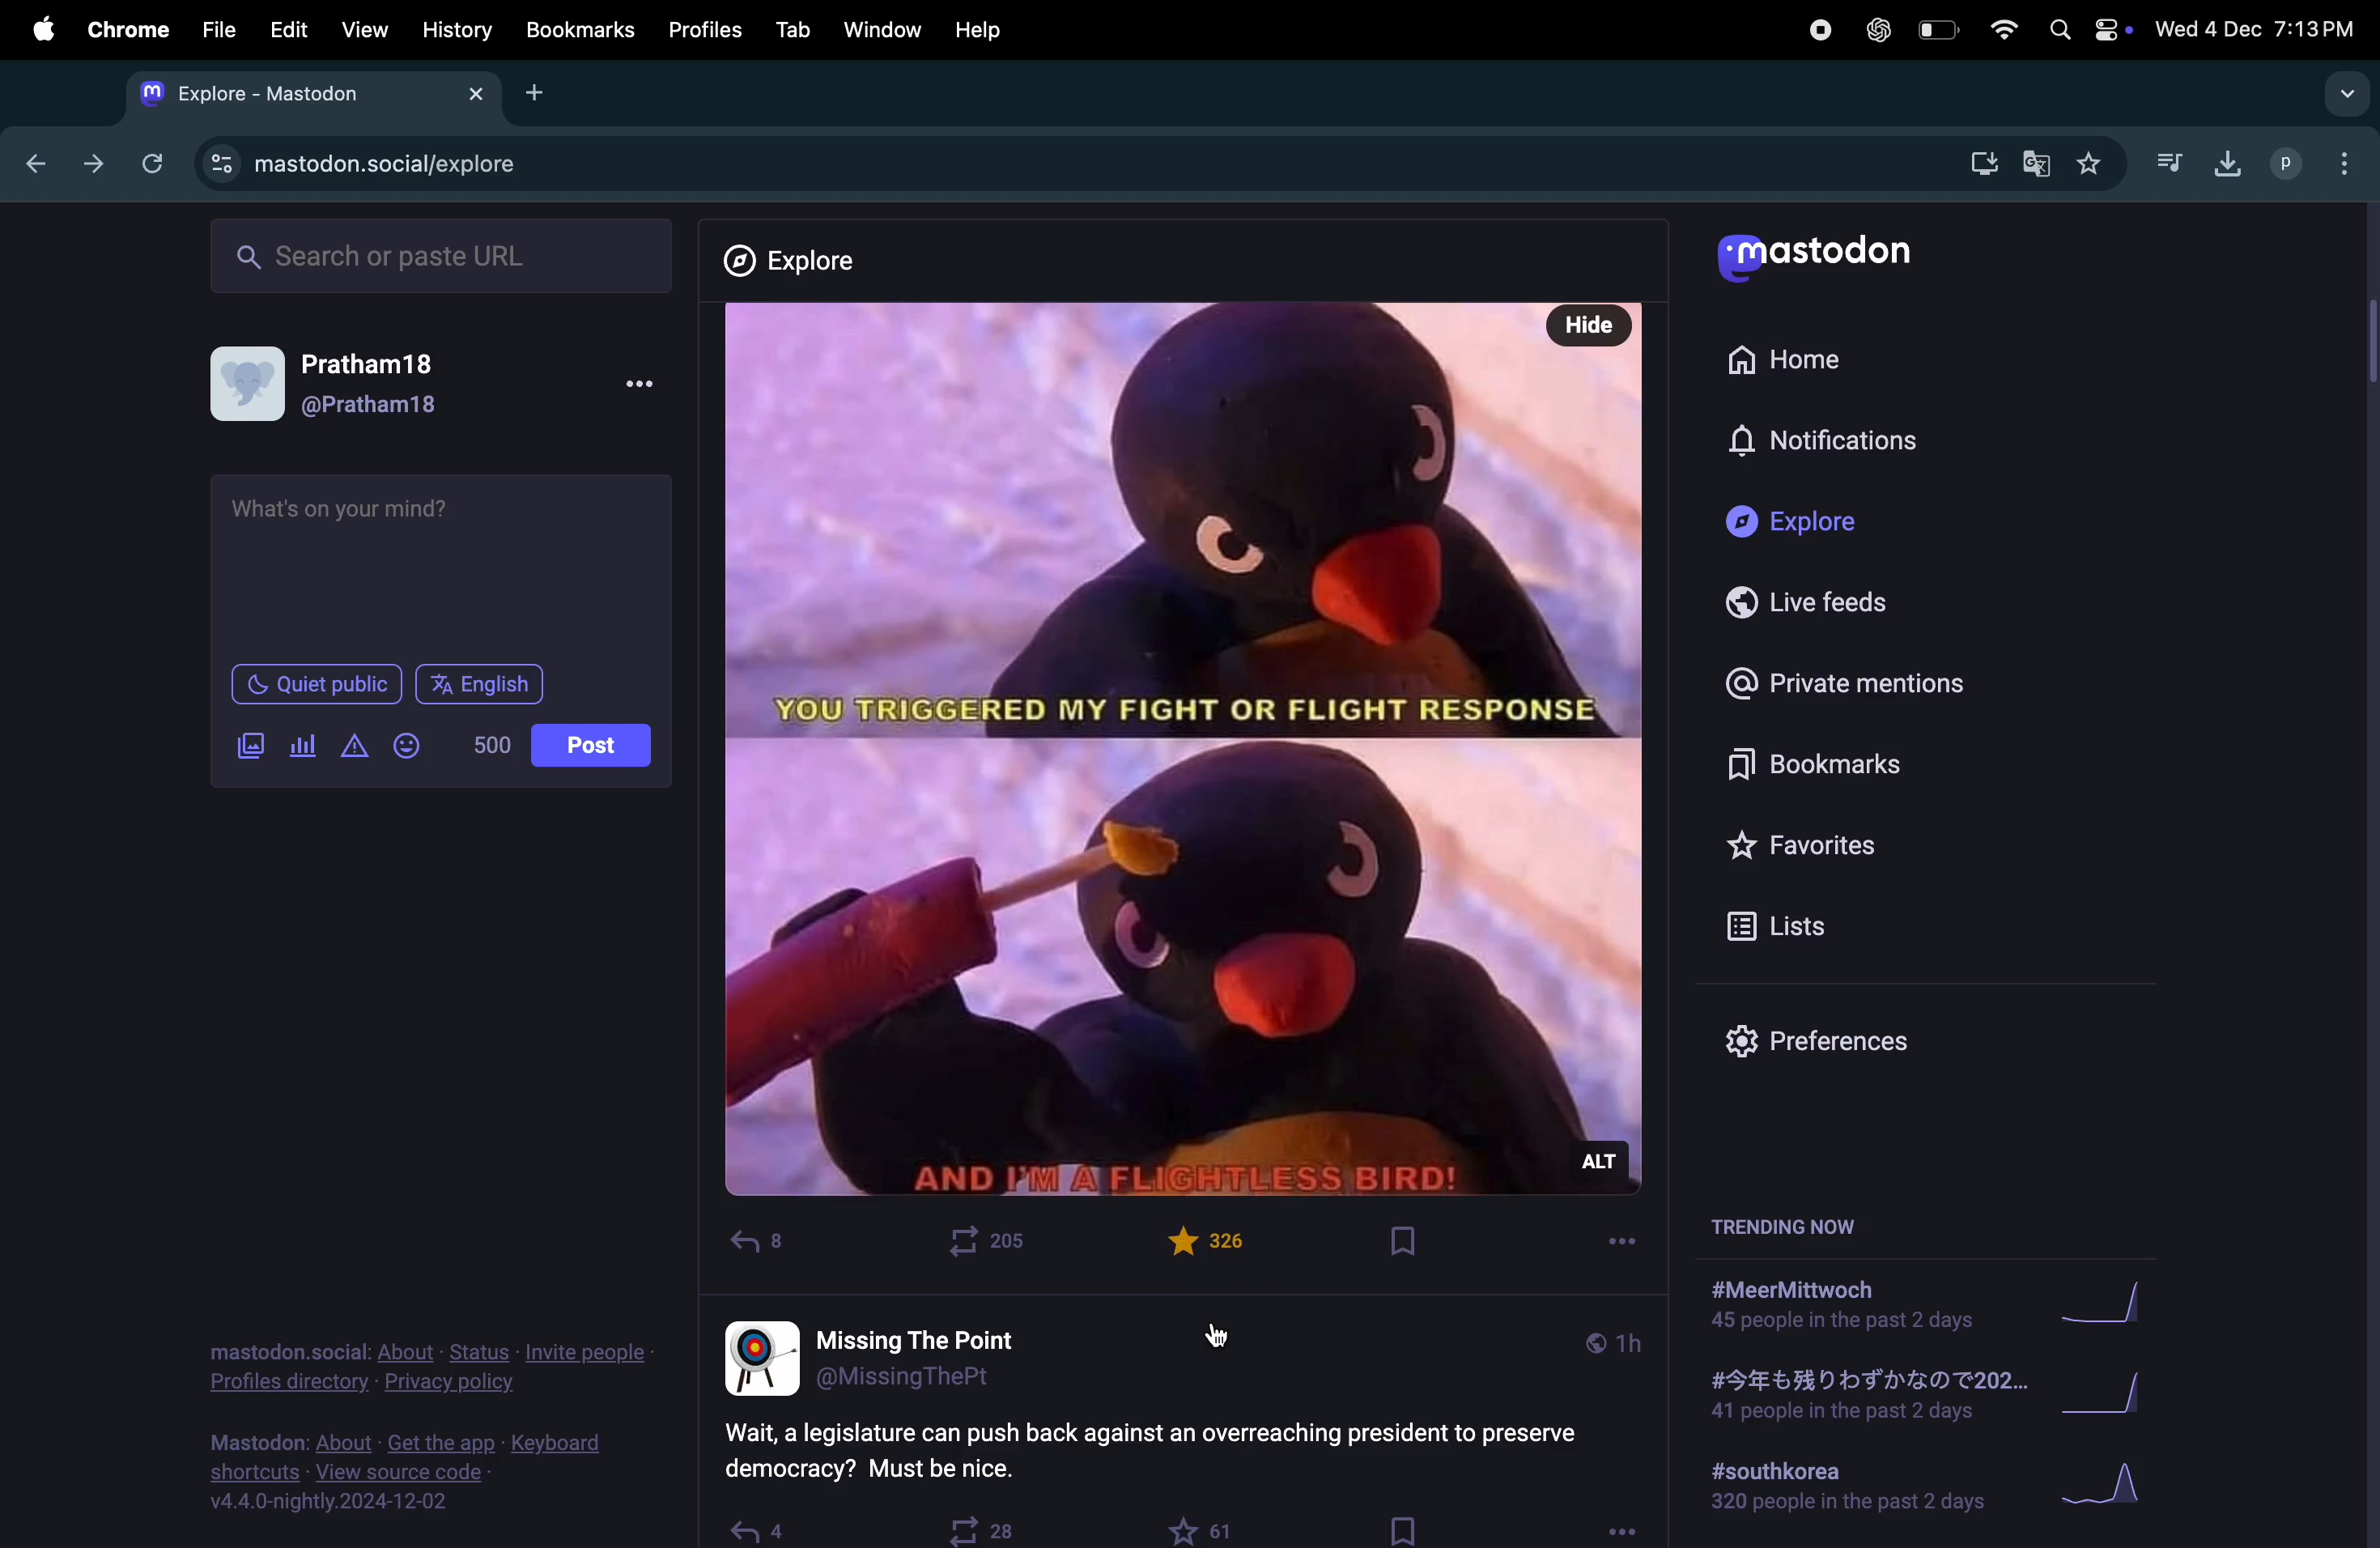  Describe the element at coordinates (2001, 28) in the screenshot. I see `wifi` at that location.